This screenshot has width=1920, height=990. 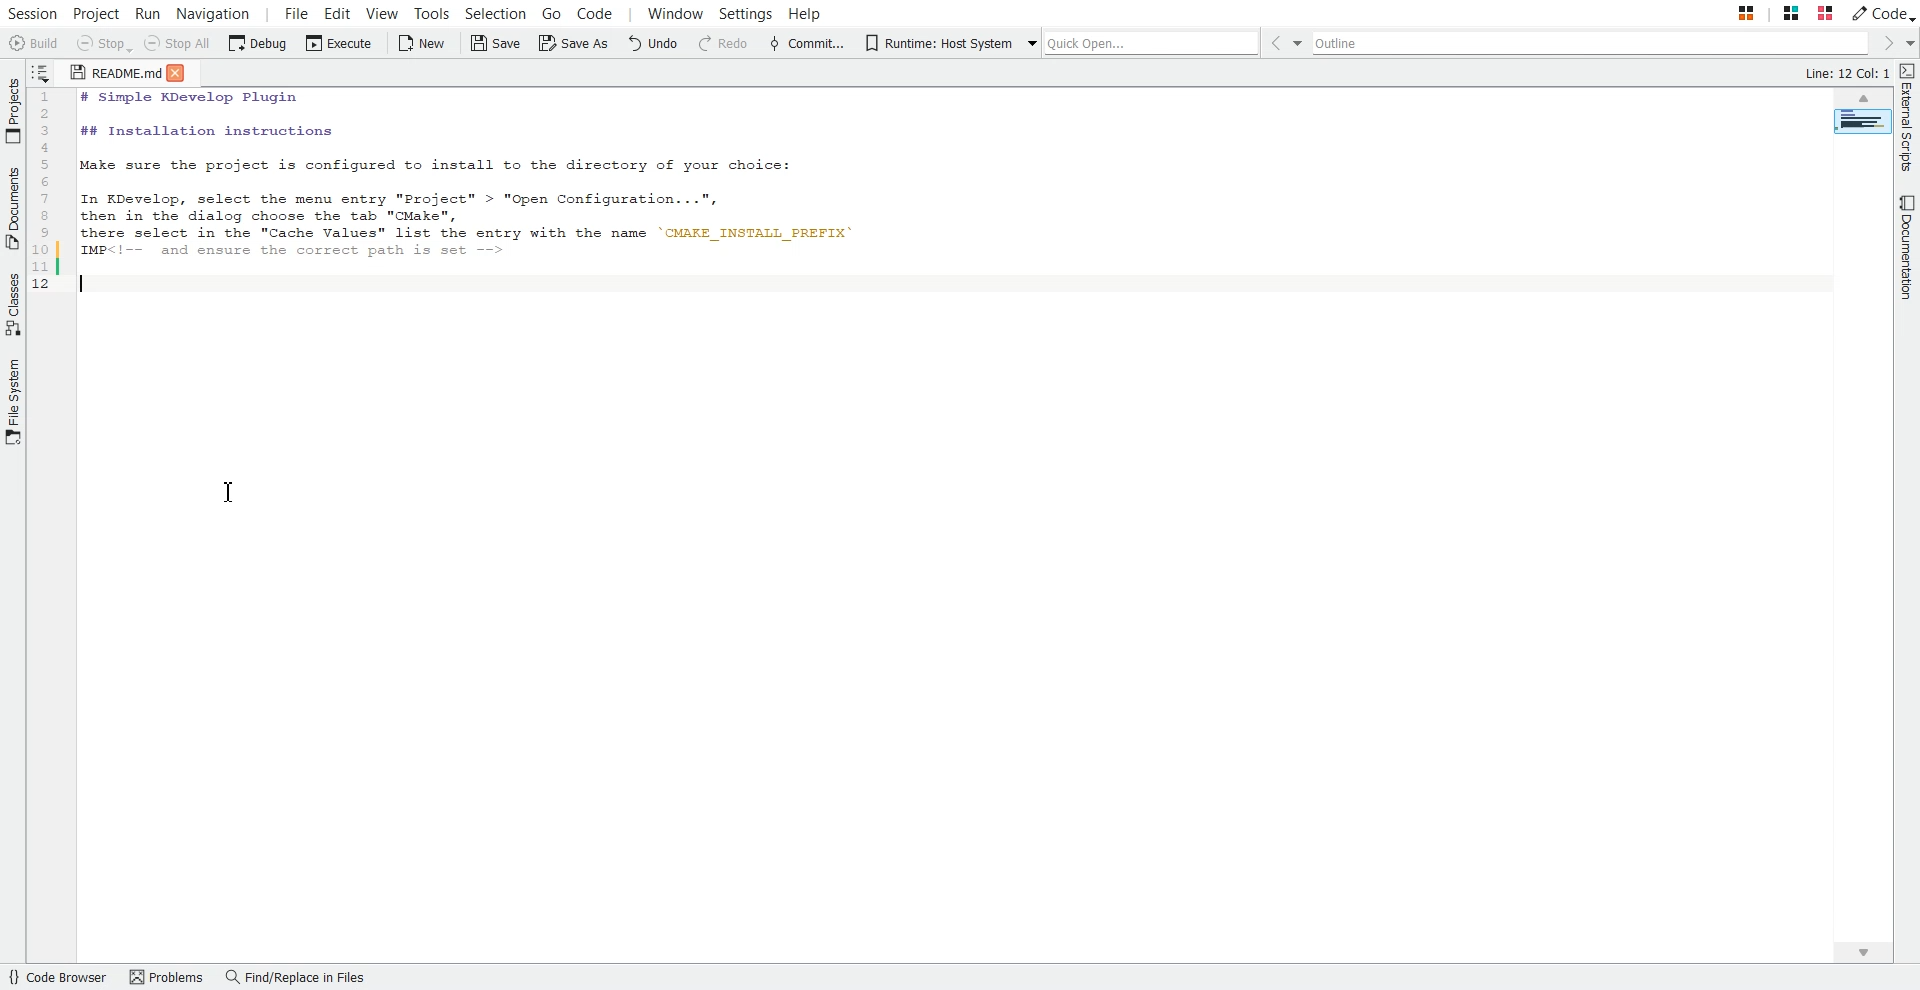 What do you see at coordinates (339, 44) in the screenshot?
I see `Execute` at bounding box center [339, 44].